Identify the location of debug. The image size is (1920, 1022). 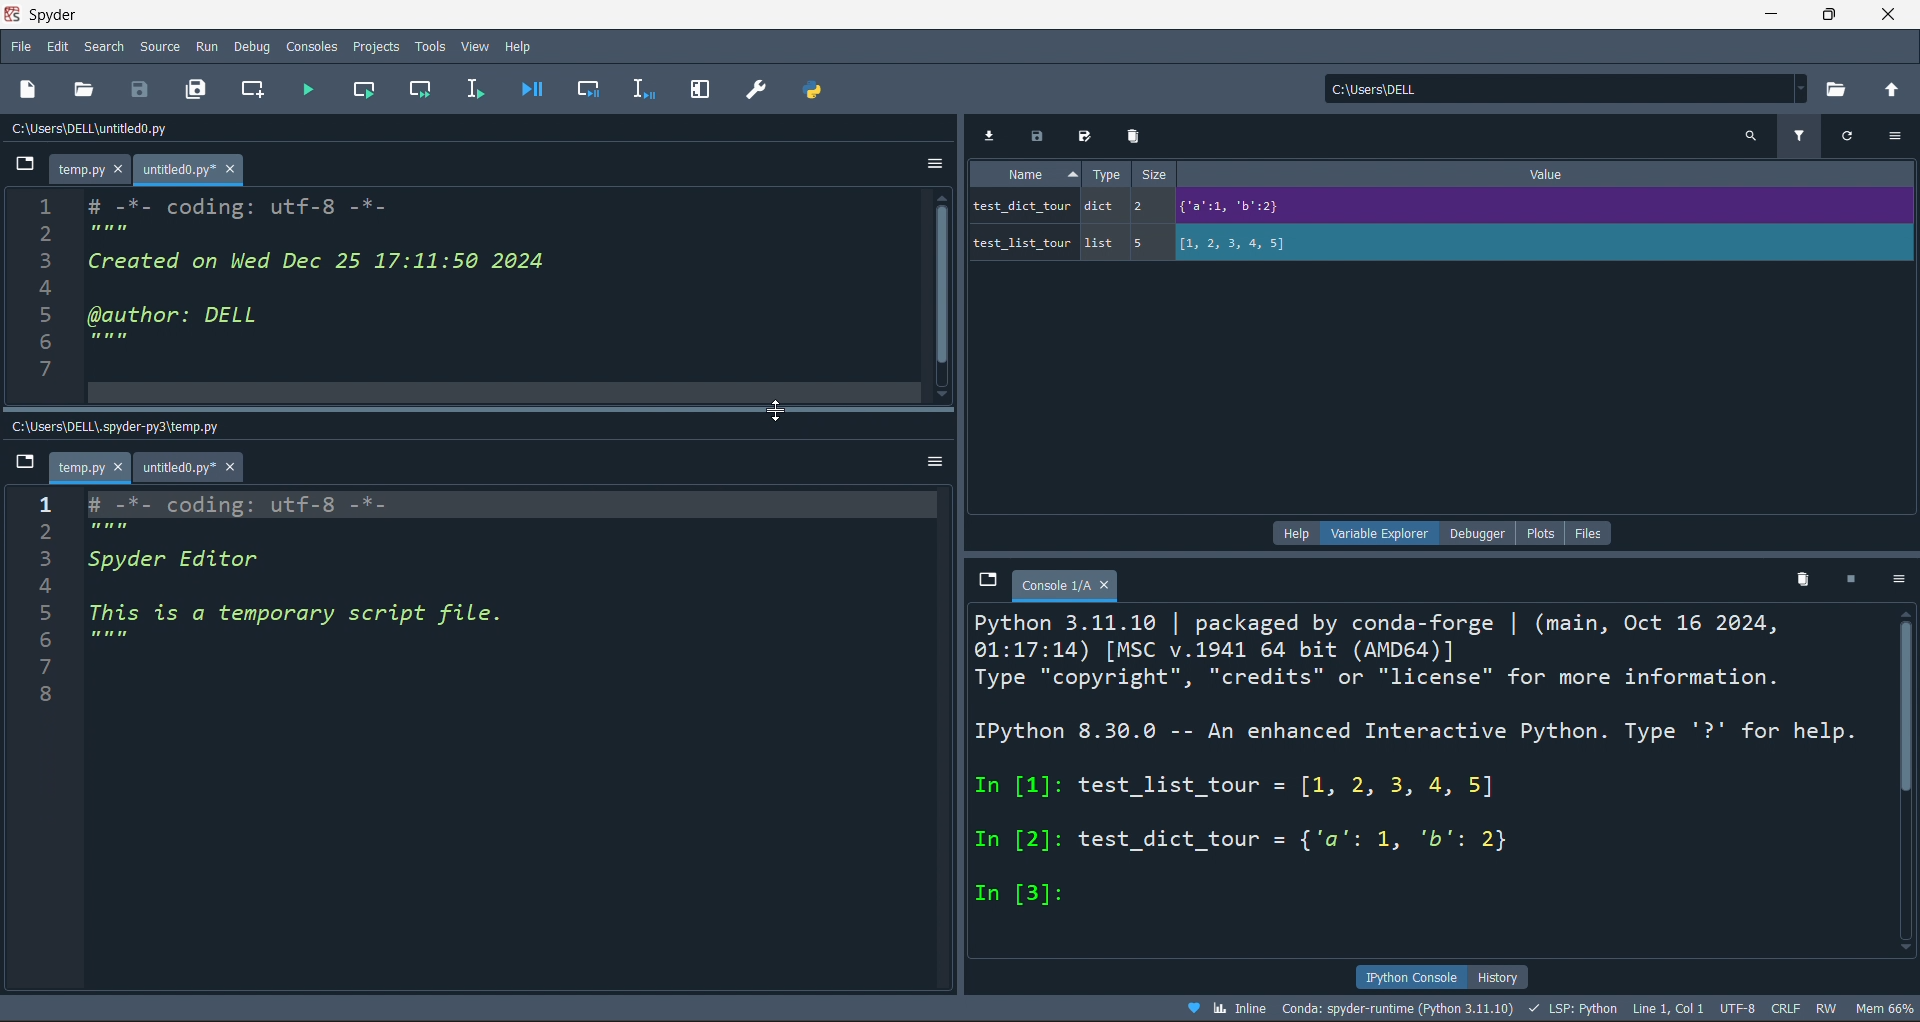
(256, 46).